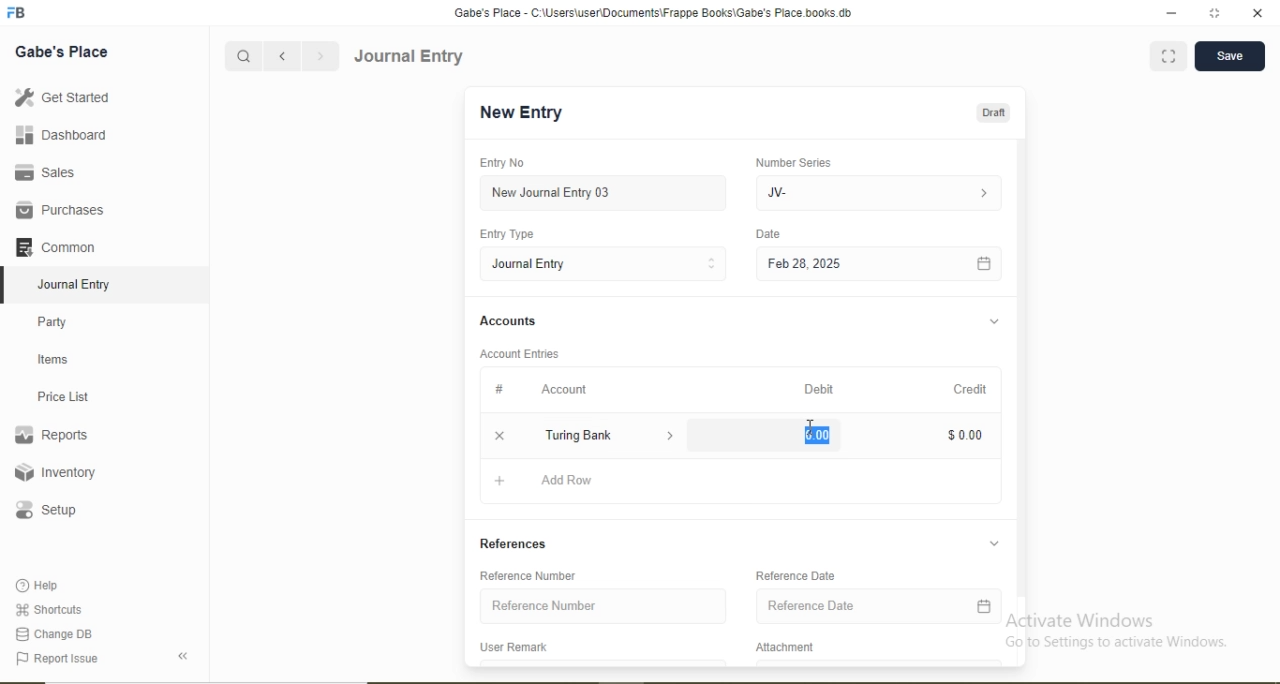 The width and height of the screenshot is (1280, 684). What do you see at coordinates (777, 193) in the screenshot?
I see `JV-` at bounding box center [777, 193].